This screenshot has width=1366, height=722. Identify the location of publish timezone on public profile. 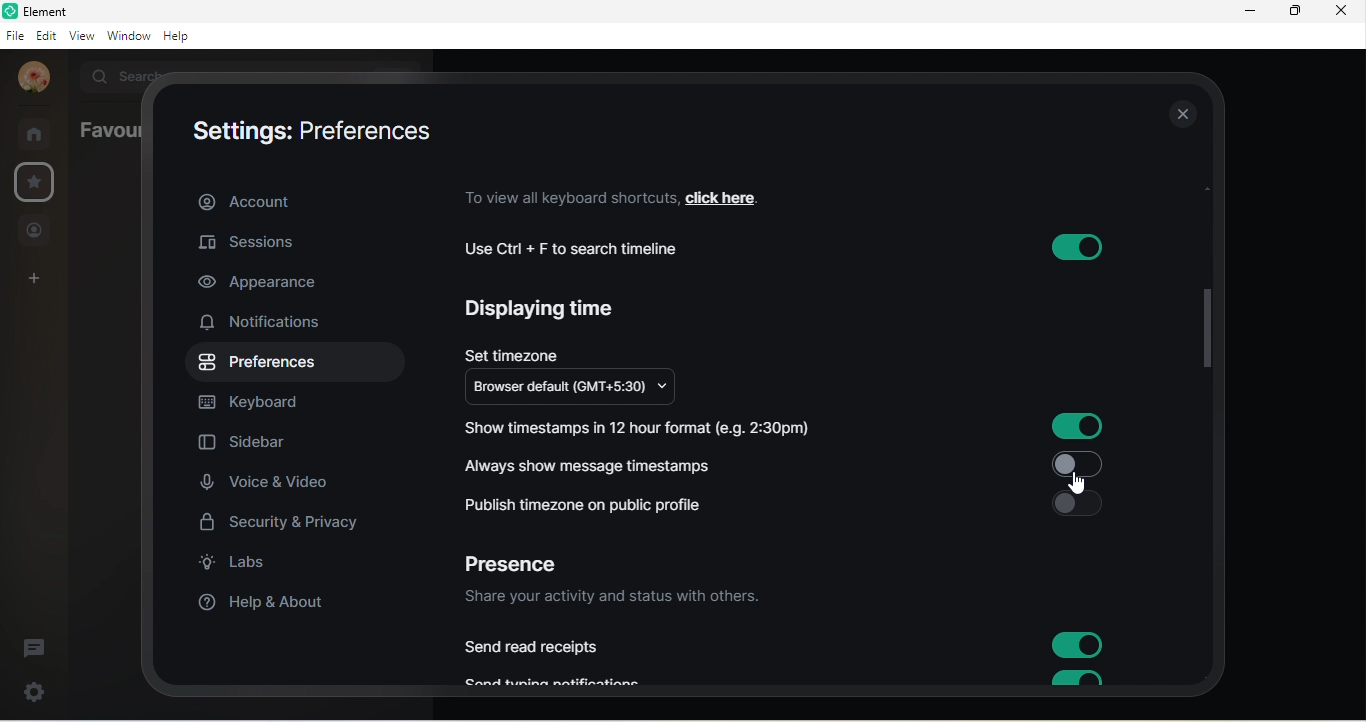
(592, 505).